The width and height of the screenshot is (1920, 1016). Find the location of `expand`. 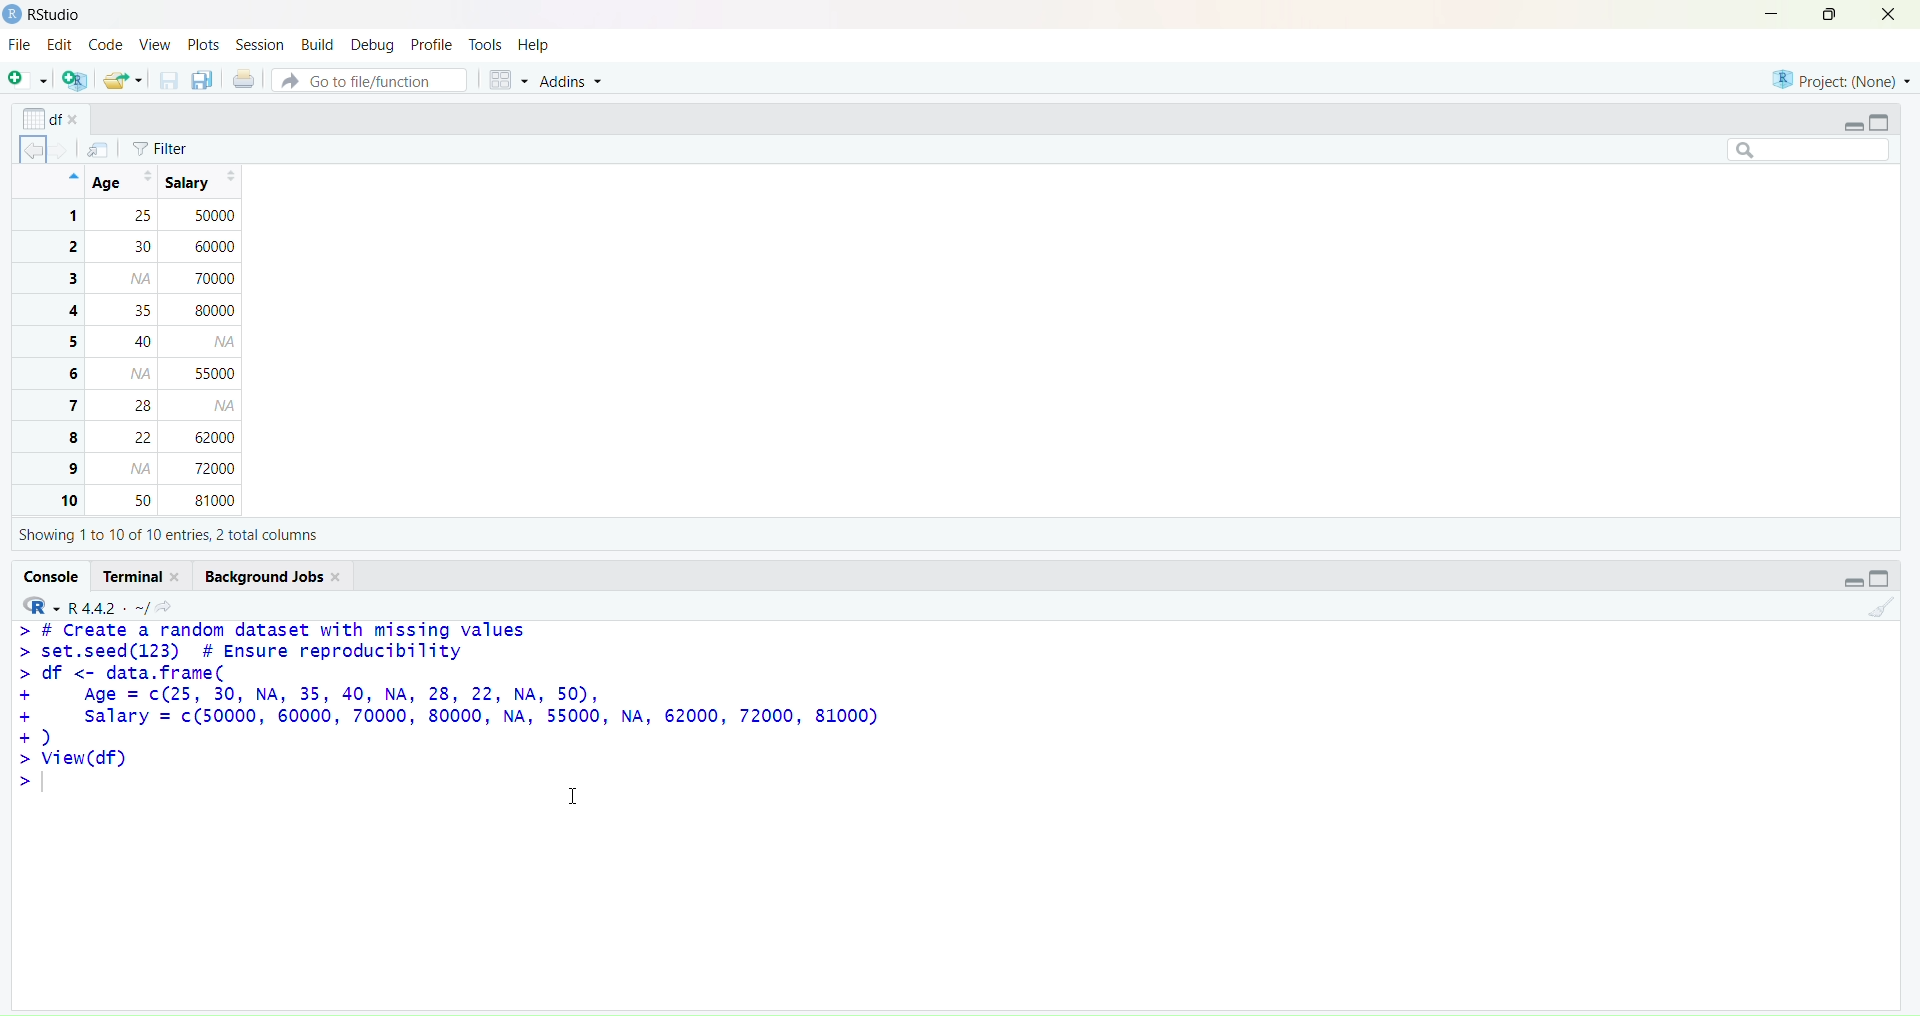

expand is located at coordinates (1846, 581).